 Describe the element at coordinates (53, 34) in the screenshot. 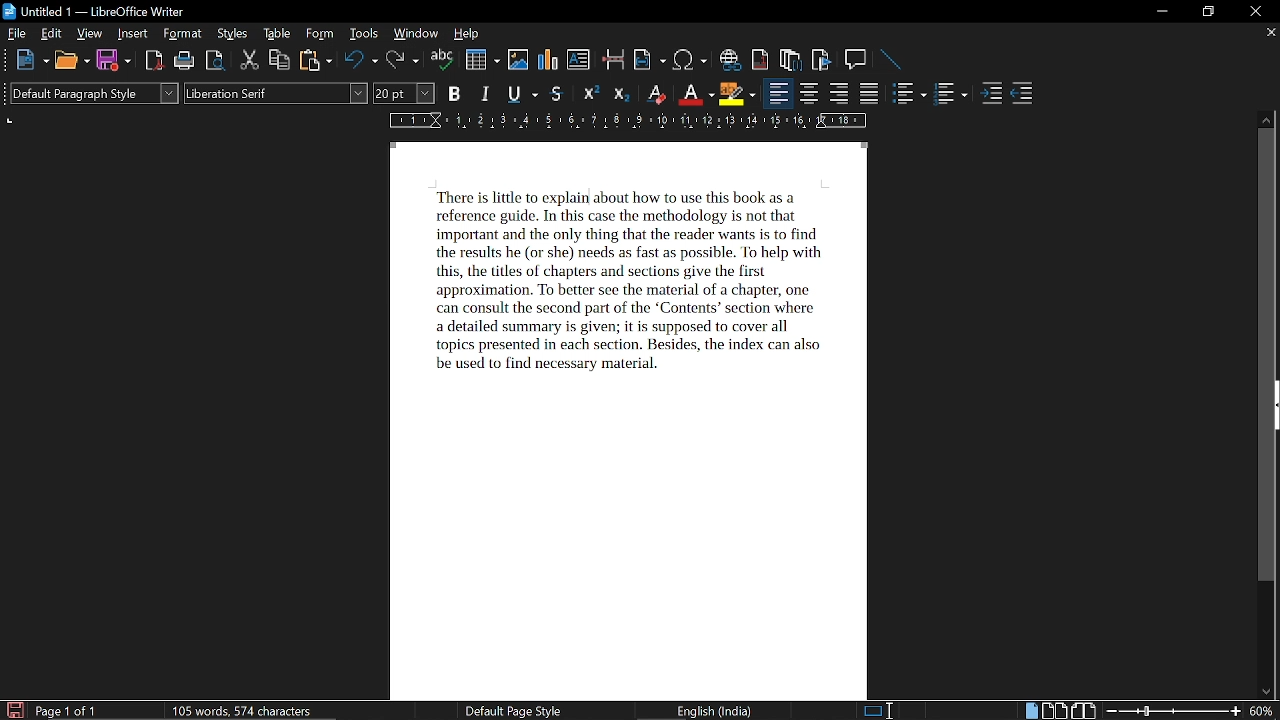

I see `edit` at that location.